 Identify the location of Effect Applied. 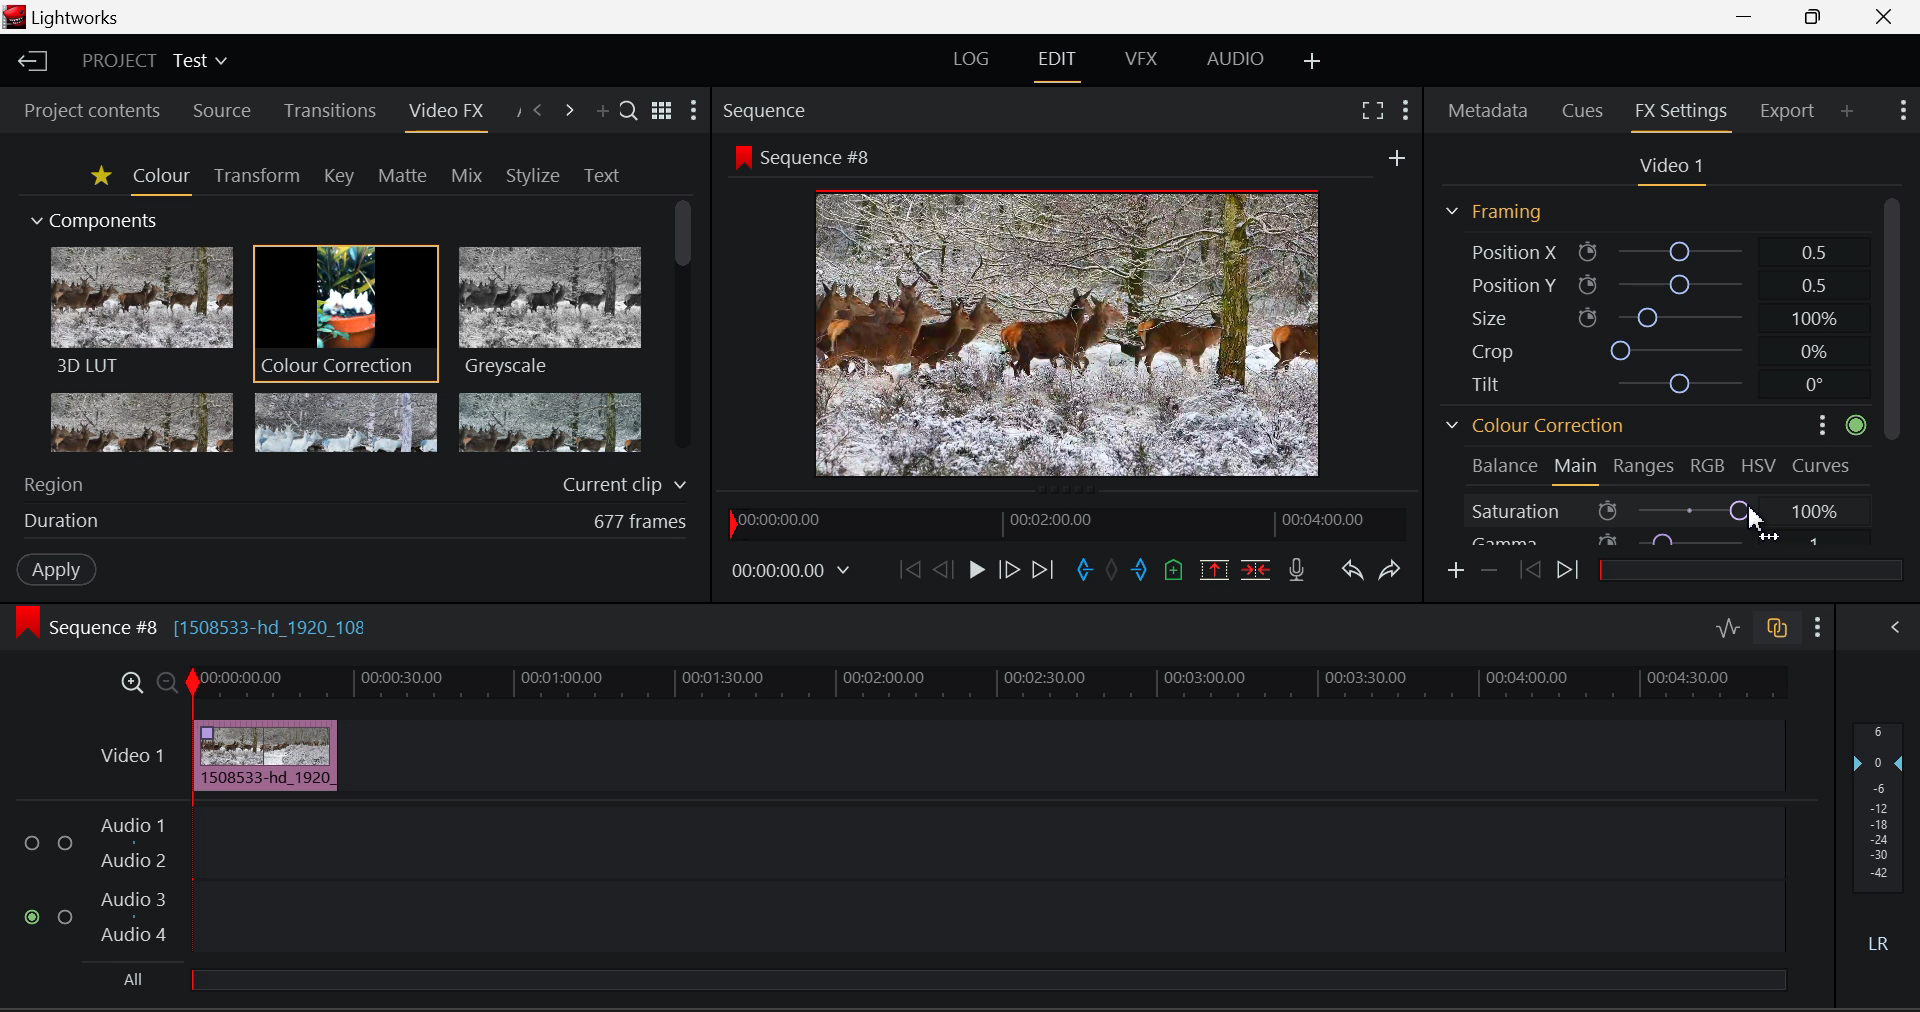
(269, 754).